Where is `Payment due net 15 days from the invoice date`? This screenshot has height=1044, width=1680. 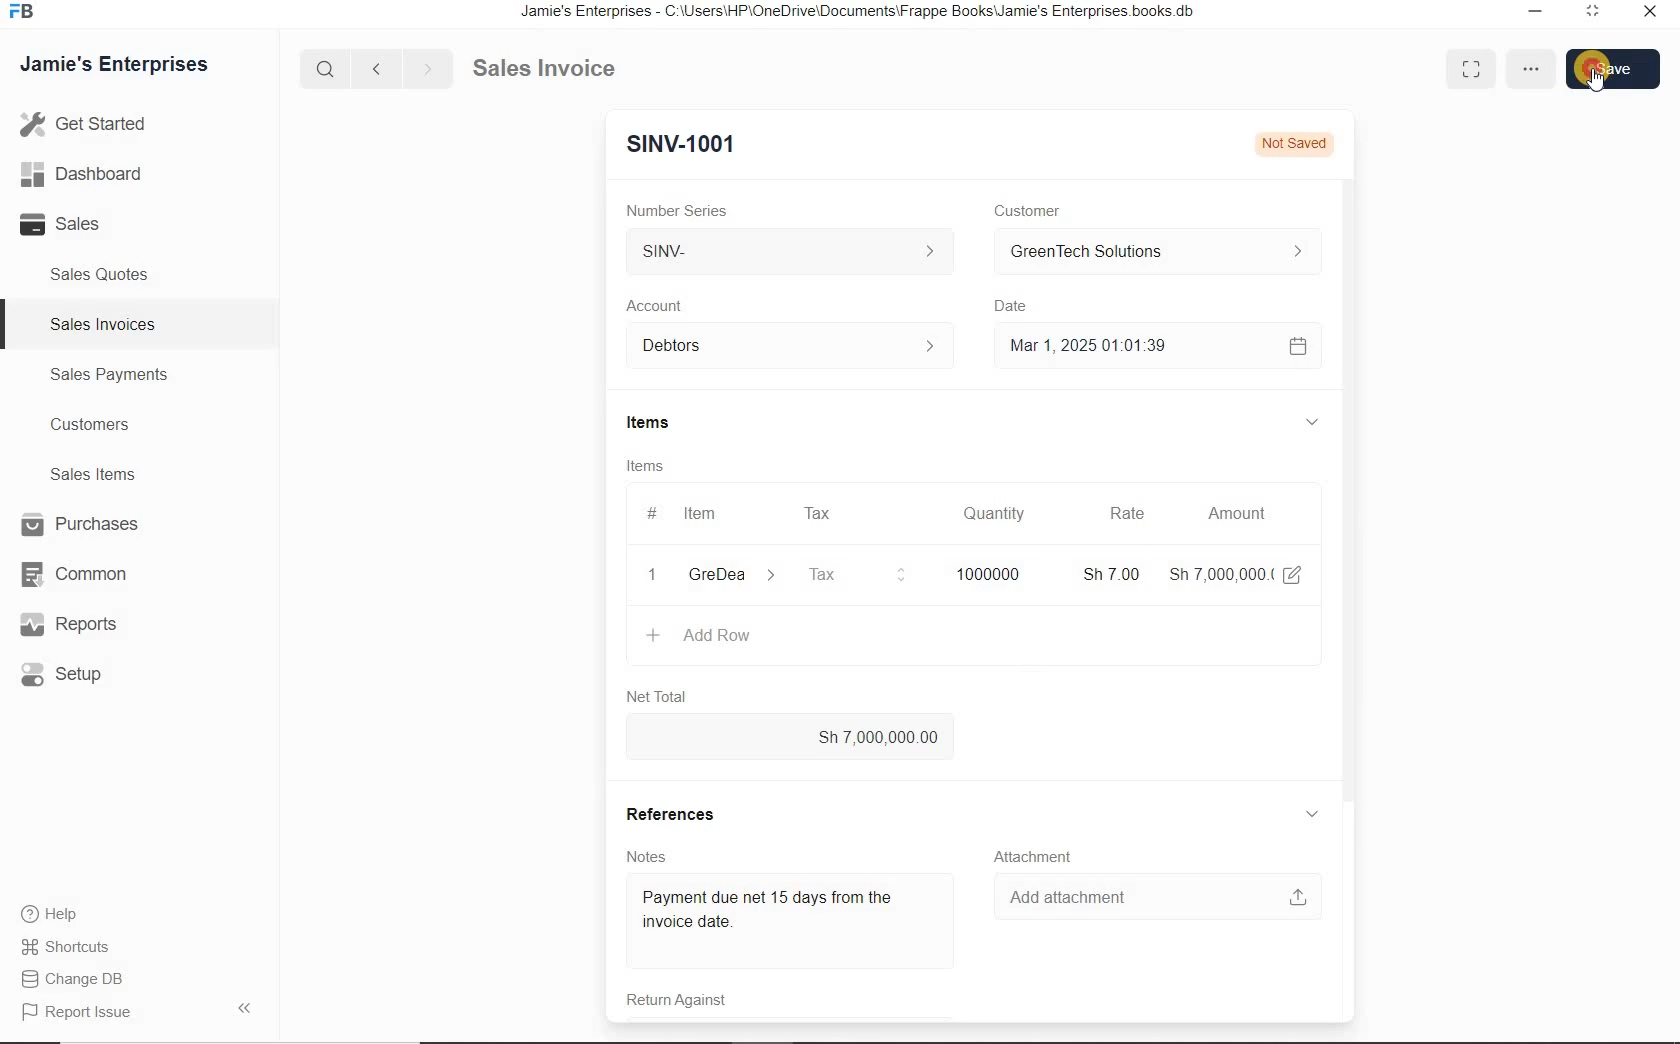 Payment due net 15 days from the invoice date is located at coordinates (785, 914).